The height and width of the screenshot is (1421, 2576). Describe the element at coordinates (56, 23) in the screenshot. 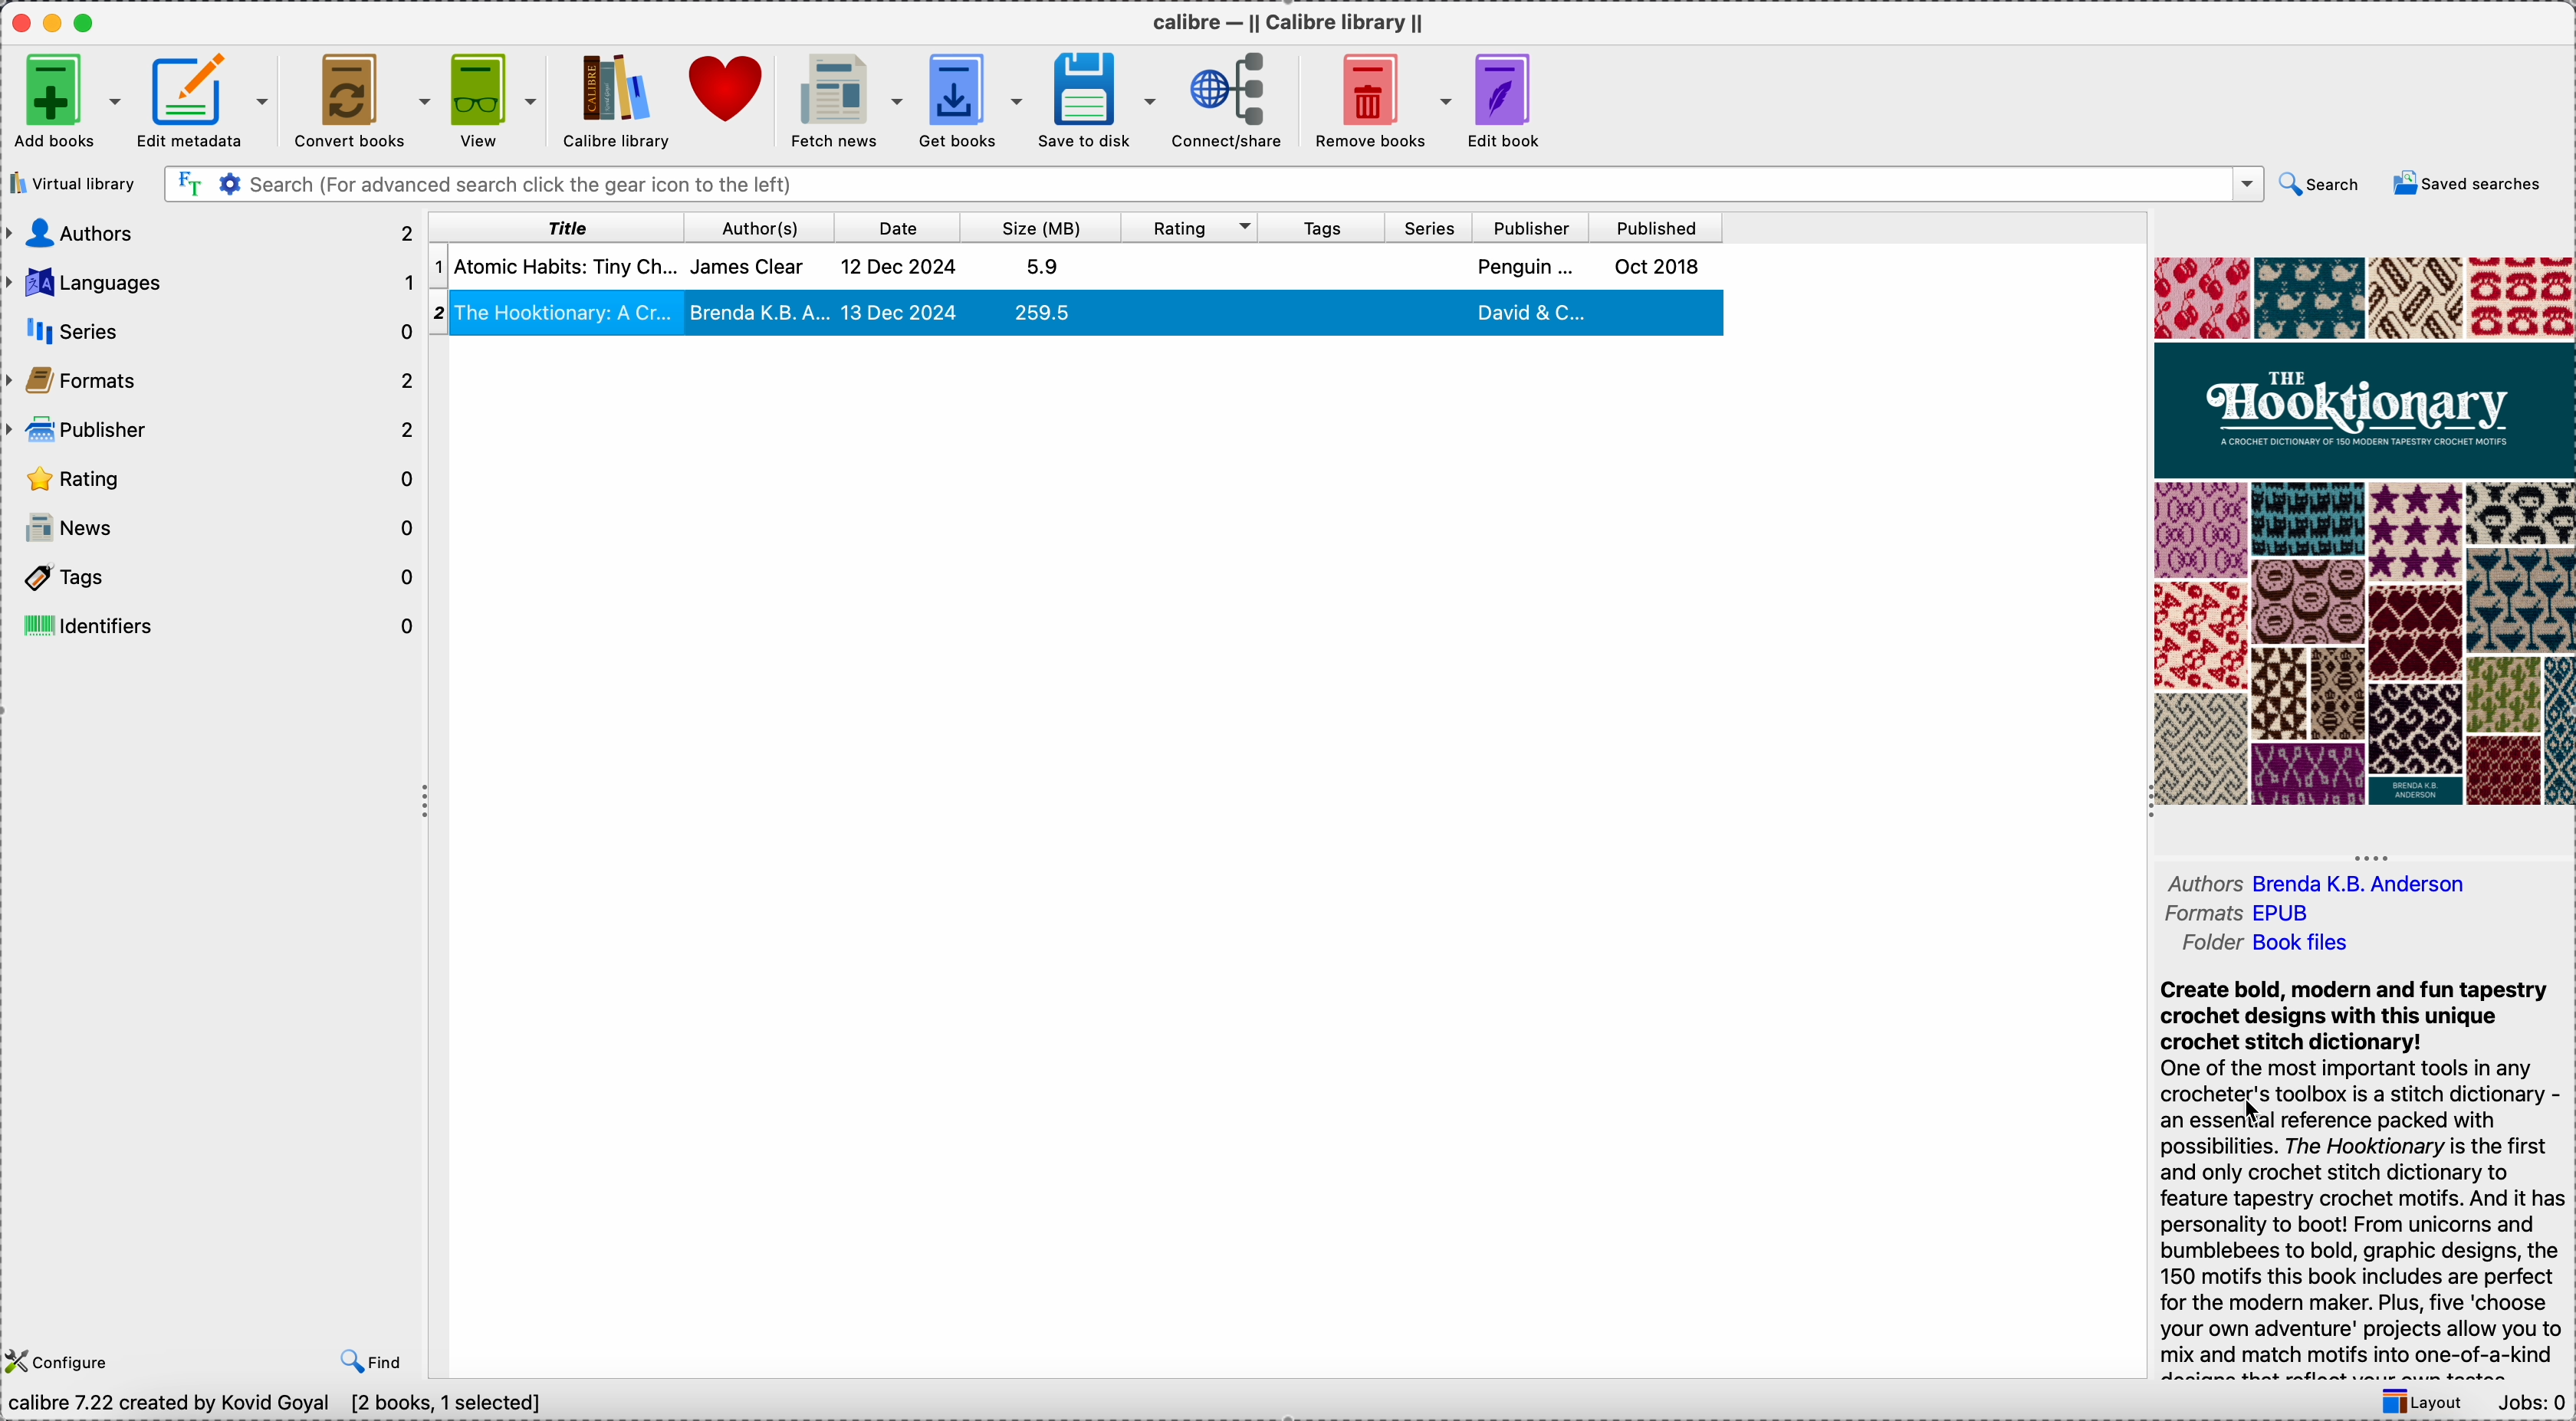

I see `minimize Calibre` at that location.